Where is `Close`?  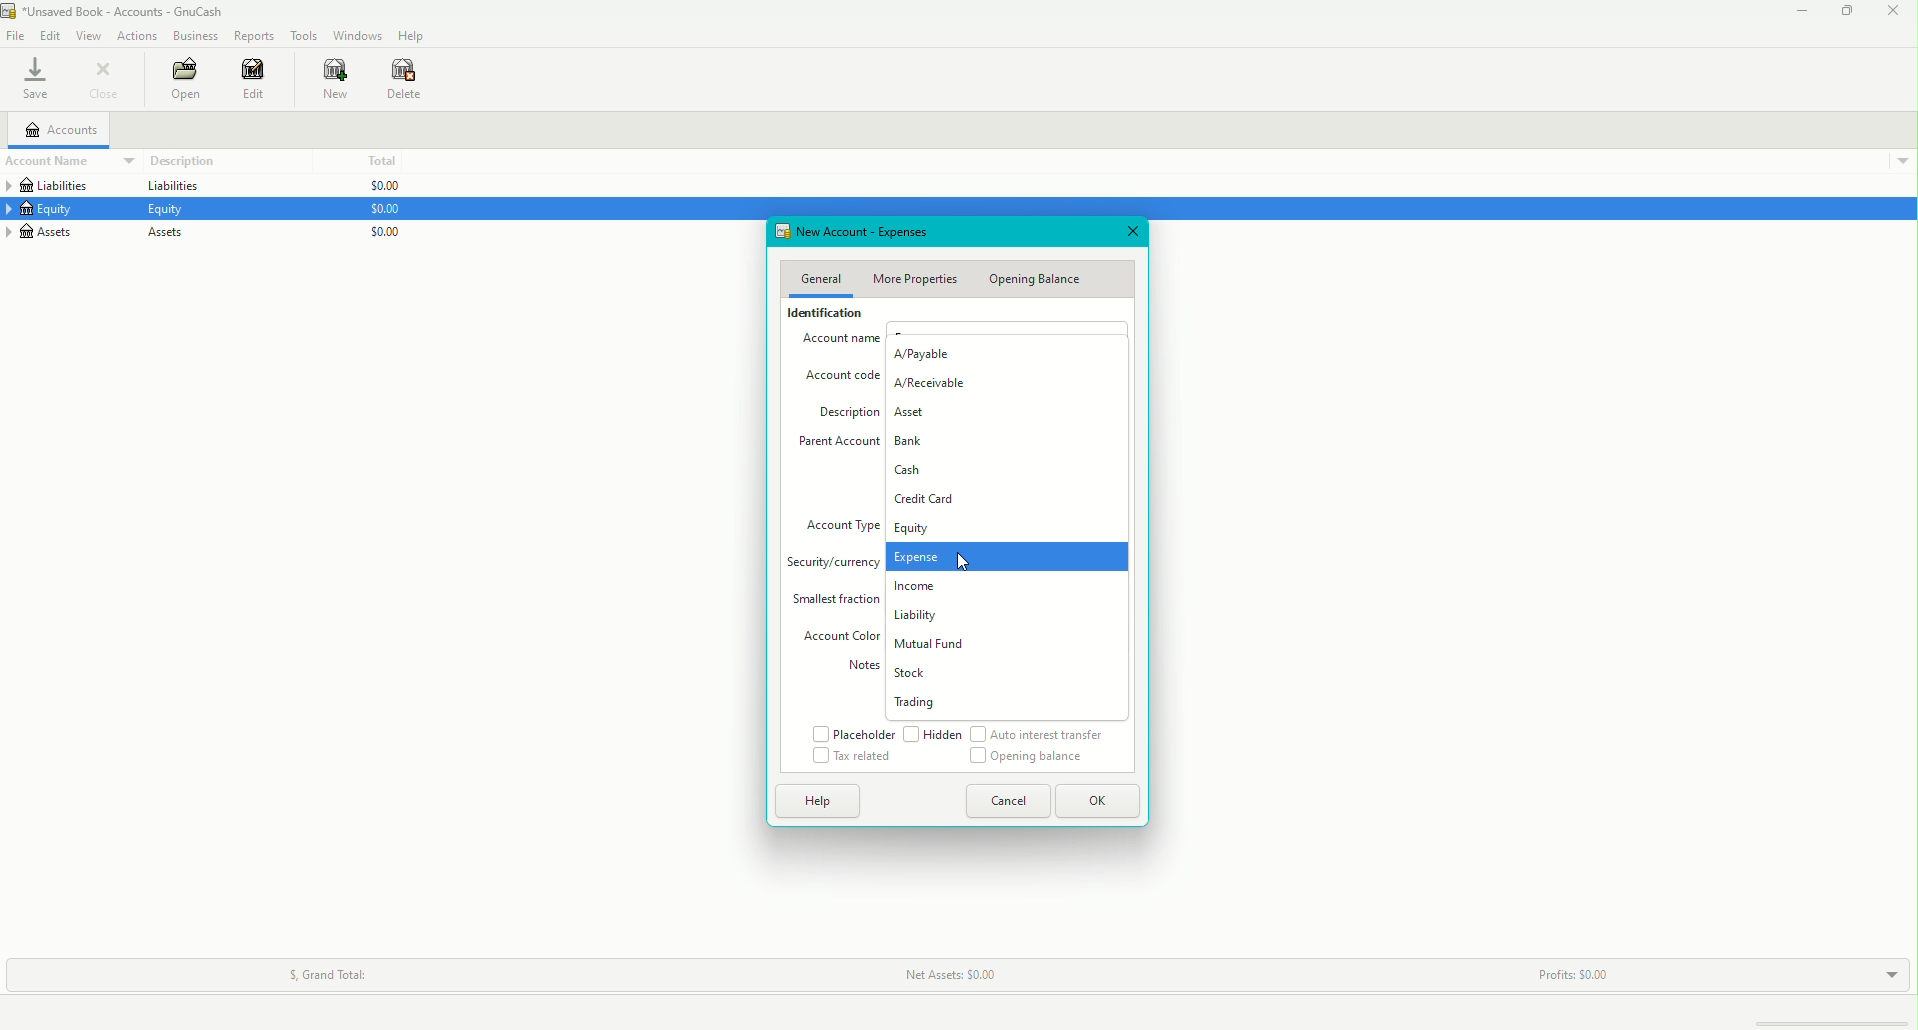
Close is located at coordinates (106, 81).